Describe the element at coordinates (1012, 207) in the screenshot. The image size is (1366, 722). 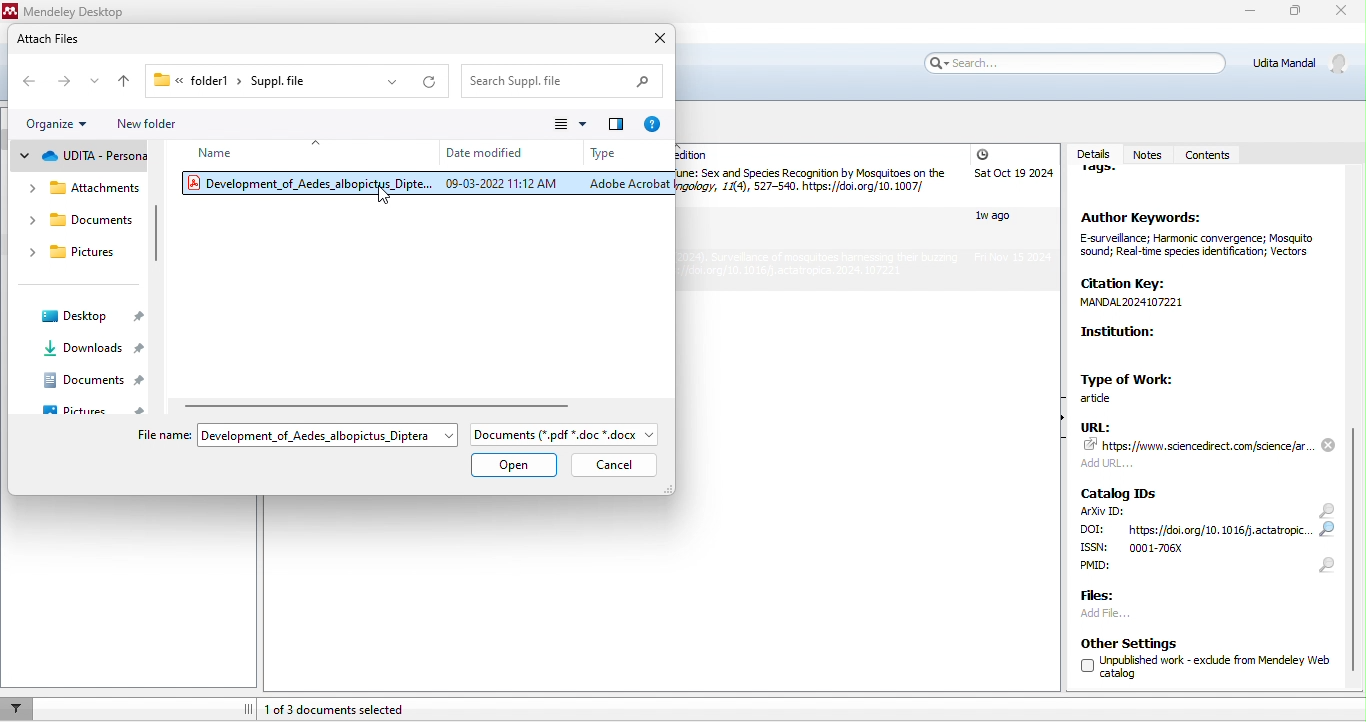
I see `added date` at that location.